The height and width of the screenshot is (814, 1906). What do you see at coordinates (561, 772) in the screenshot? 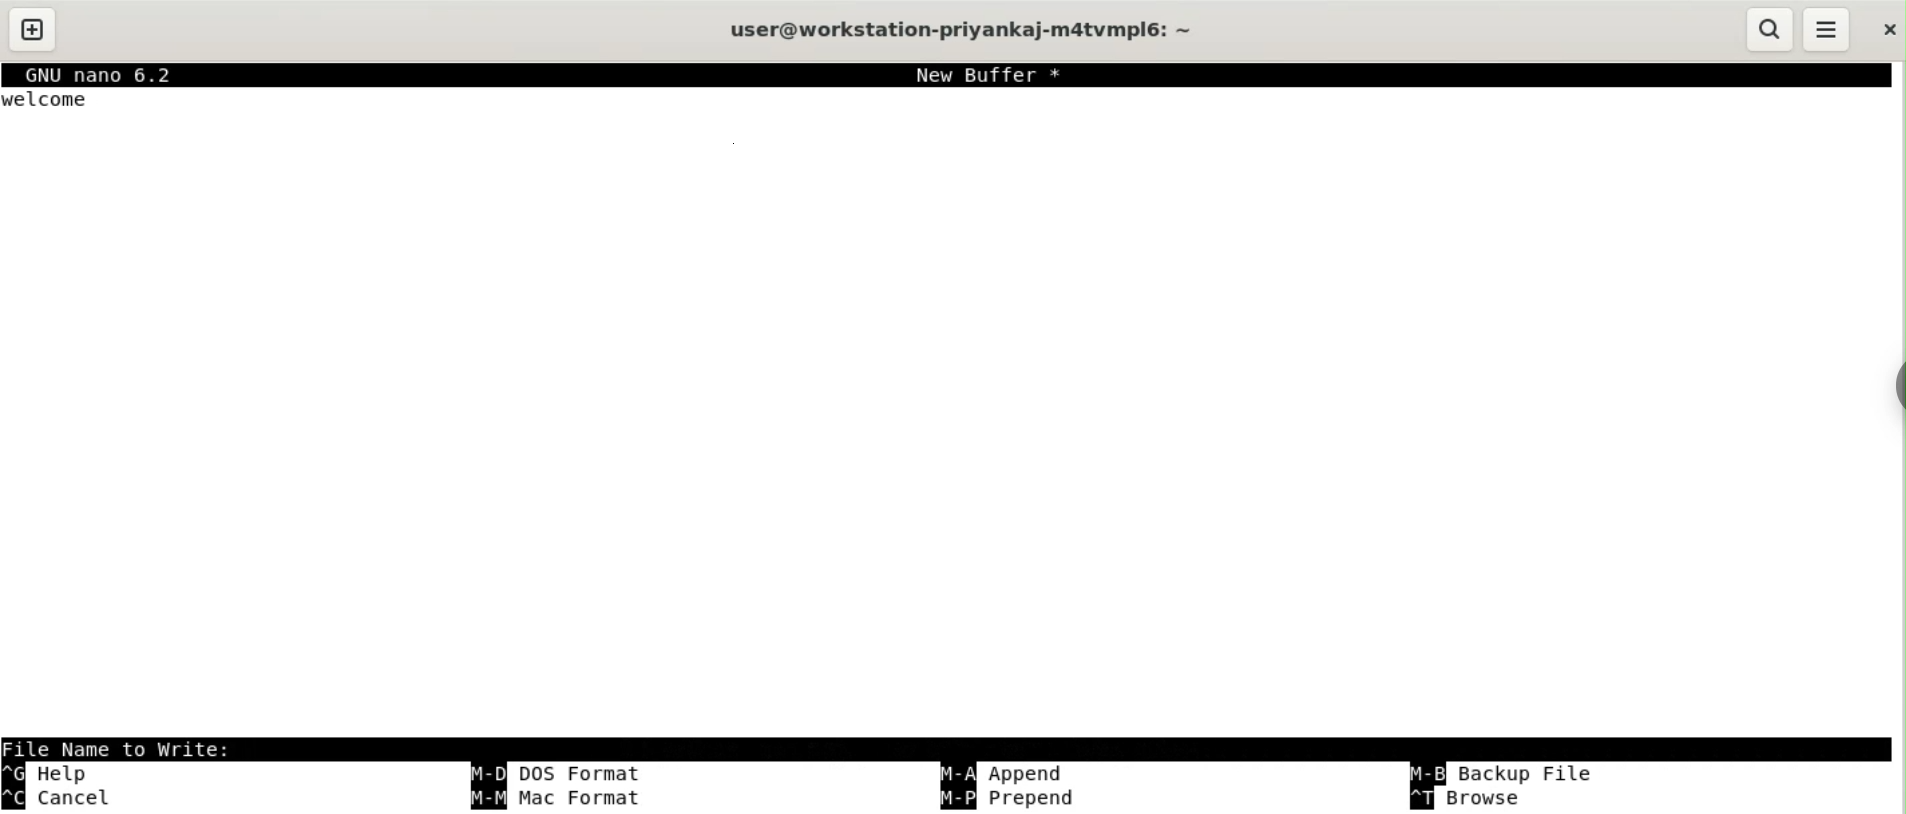
I see `cutdos format` at bounding box center [561, 772].